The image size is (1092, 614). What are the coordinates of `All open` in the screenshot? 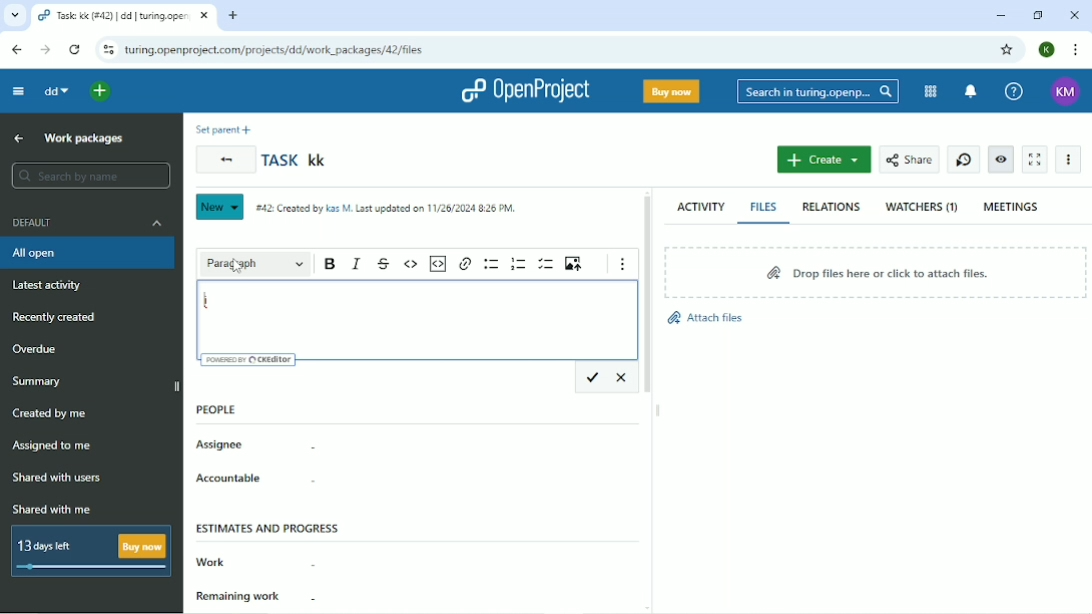 It's located at (91, 253).